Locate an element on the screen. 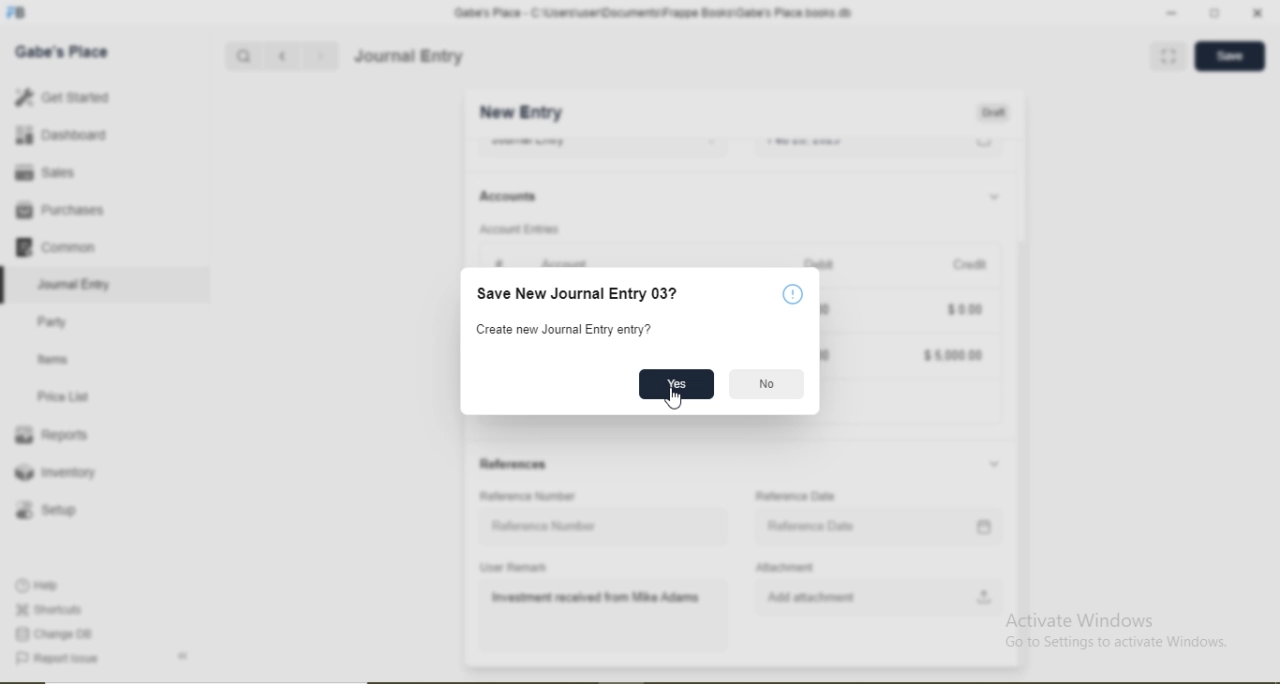 The width and height of the screenshot is (1280, 684). User Remark is located at coordinates (513, 567).